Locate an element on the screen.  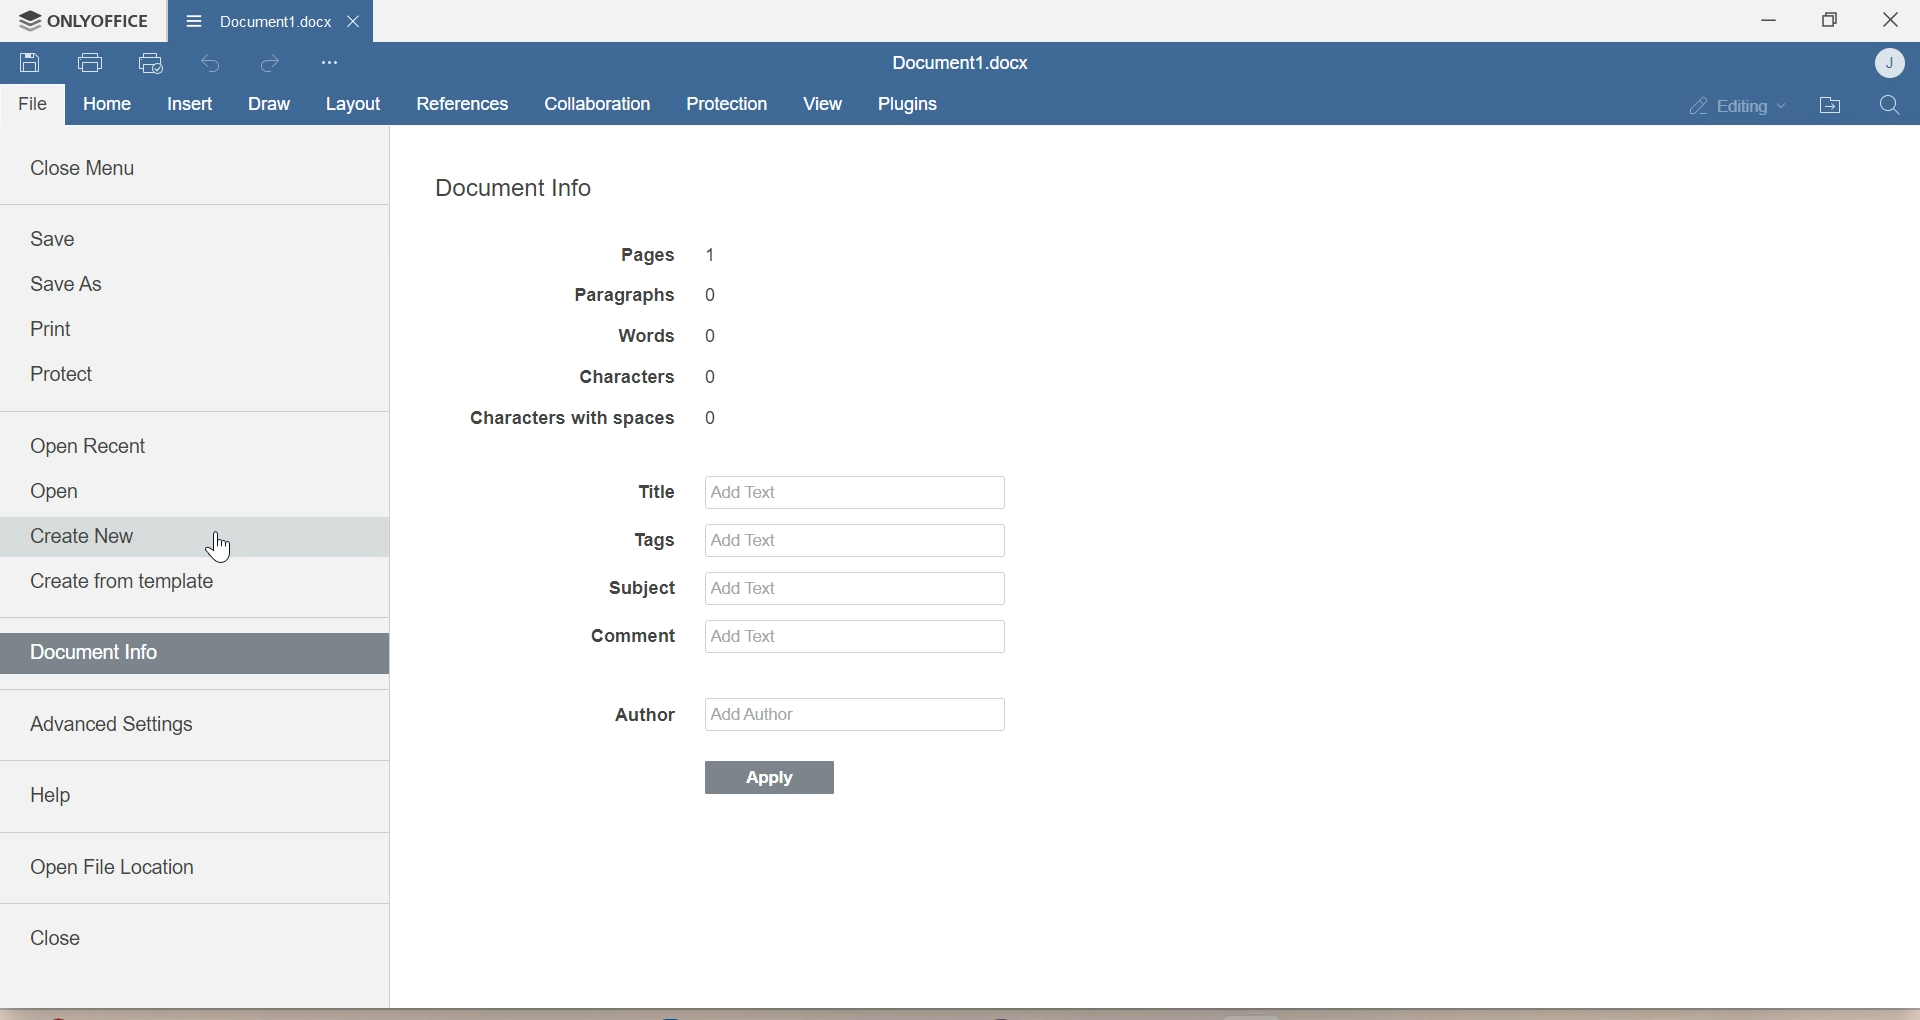
Tags is located at coordinates (652, 540).